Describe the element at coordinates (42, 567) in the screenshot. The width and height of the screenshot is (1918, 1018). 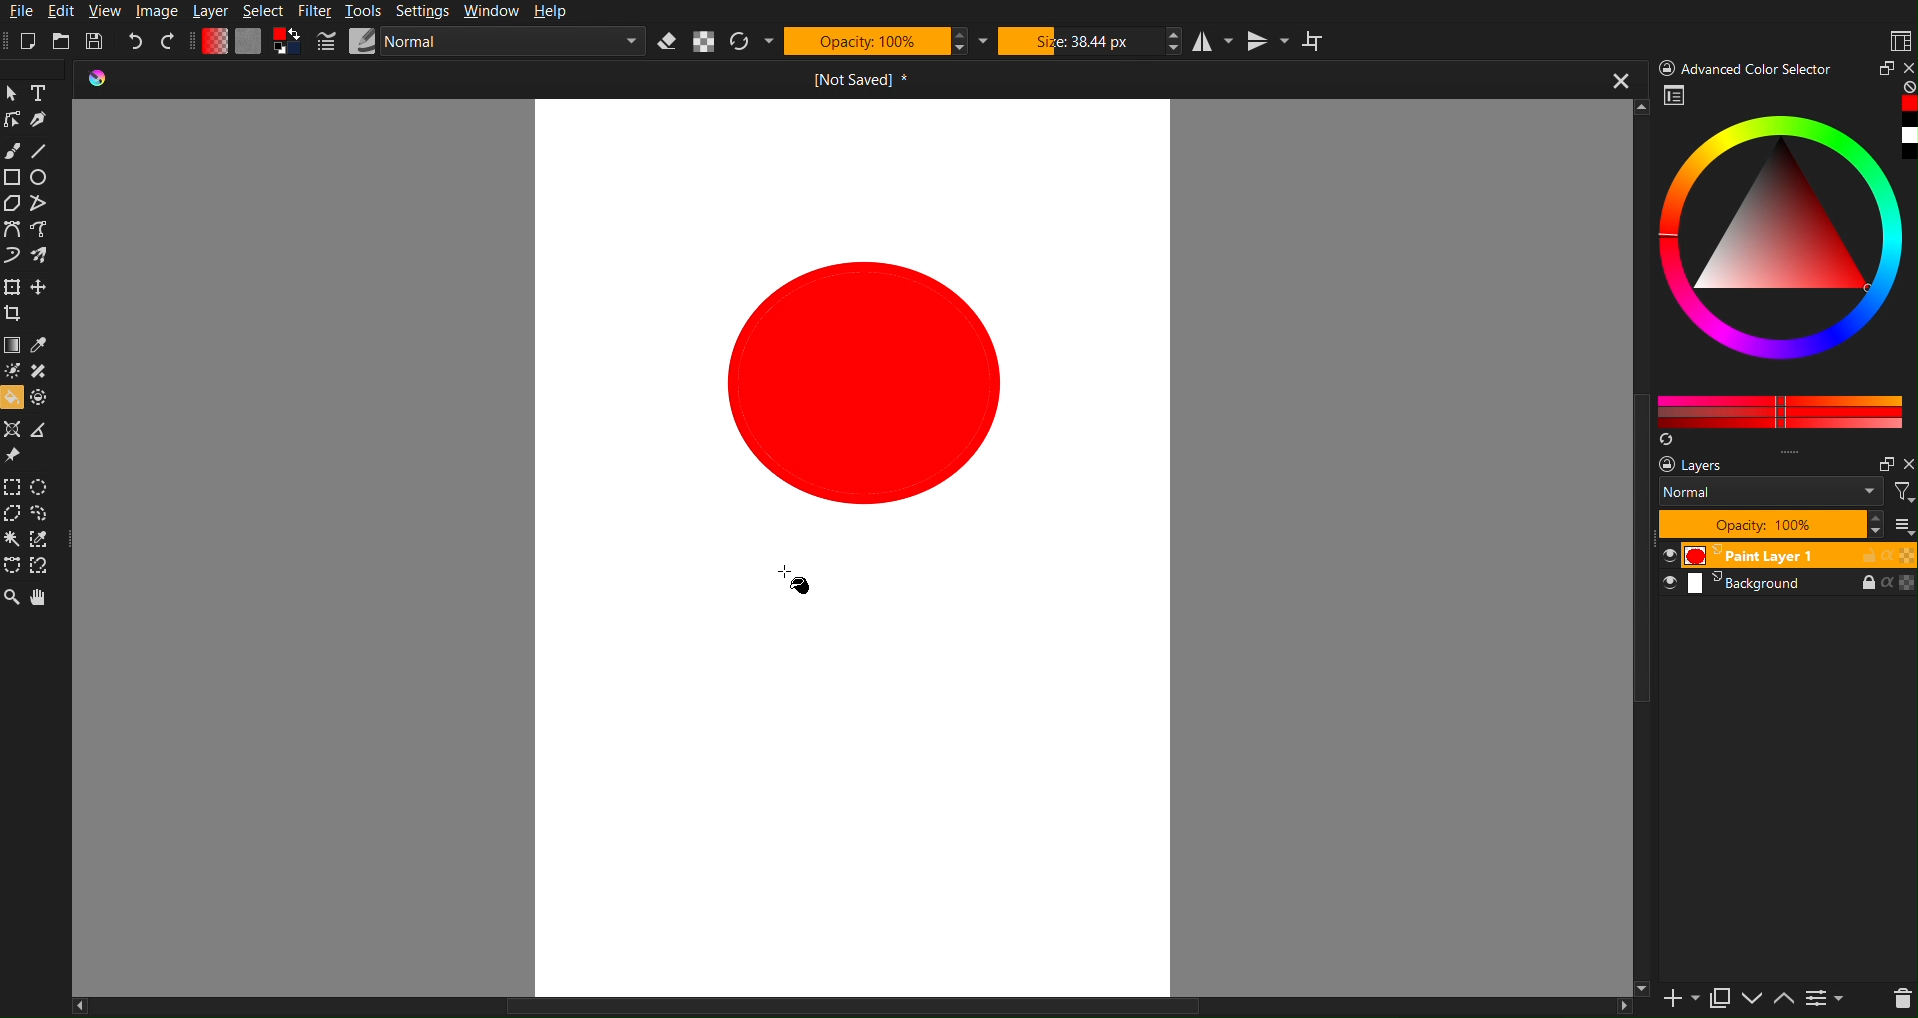
I see `Magnetic Curve` at that location.